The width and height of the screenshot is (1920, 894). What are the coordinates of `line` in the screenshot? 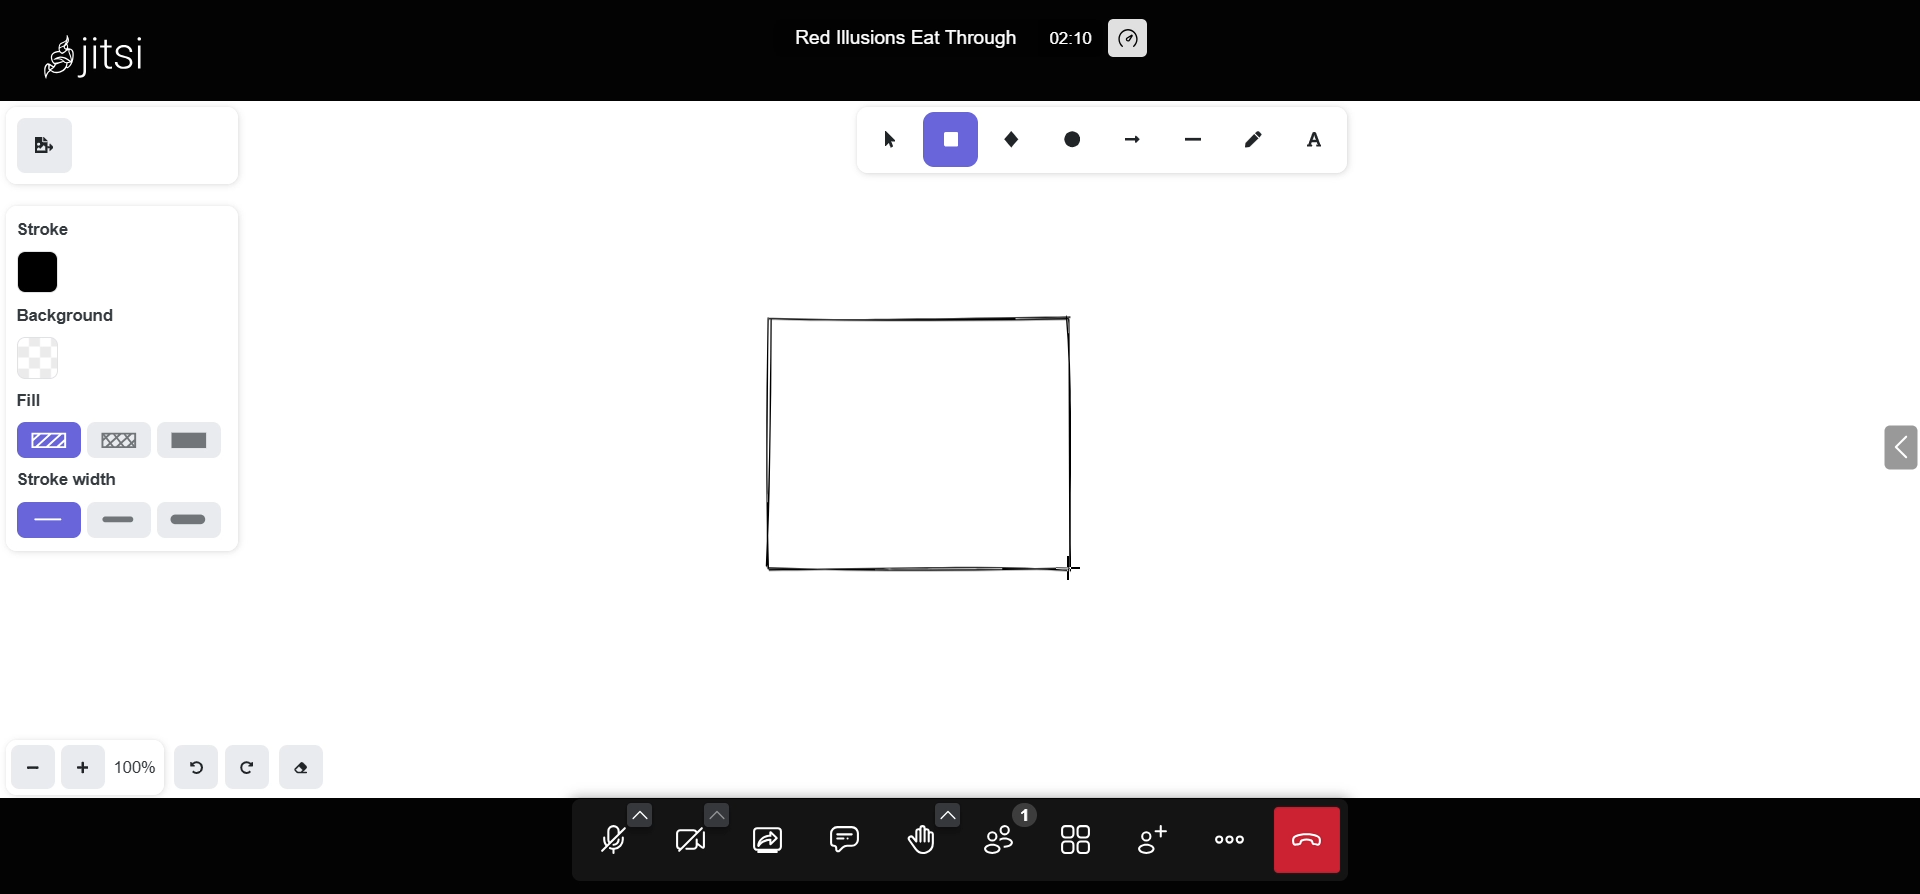 It's located at (1193, 135).